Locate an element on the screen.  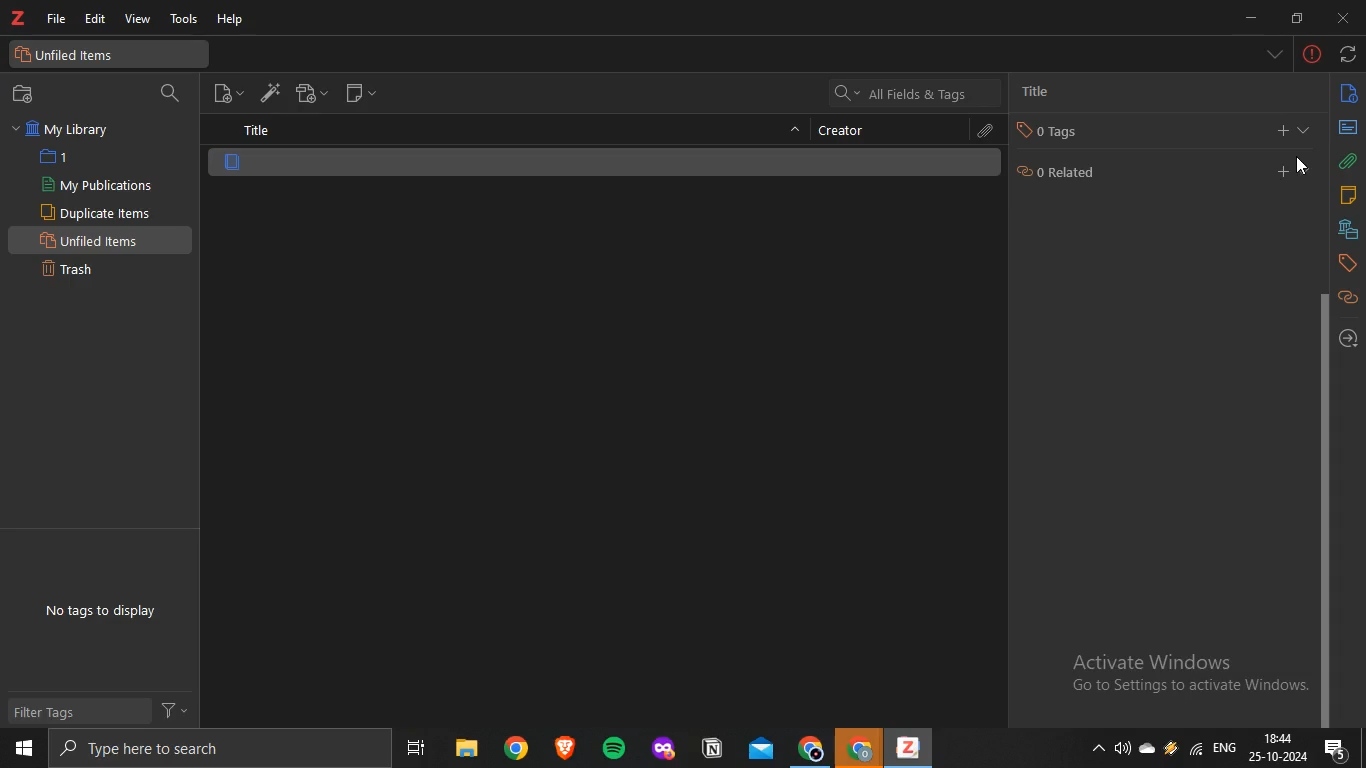
app is located at coordinates (667, 749).